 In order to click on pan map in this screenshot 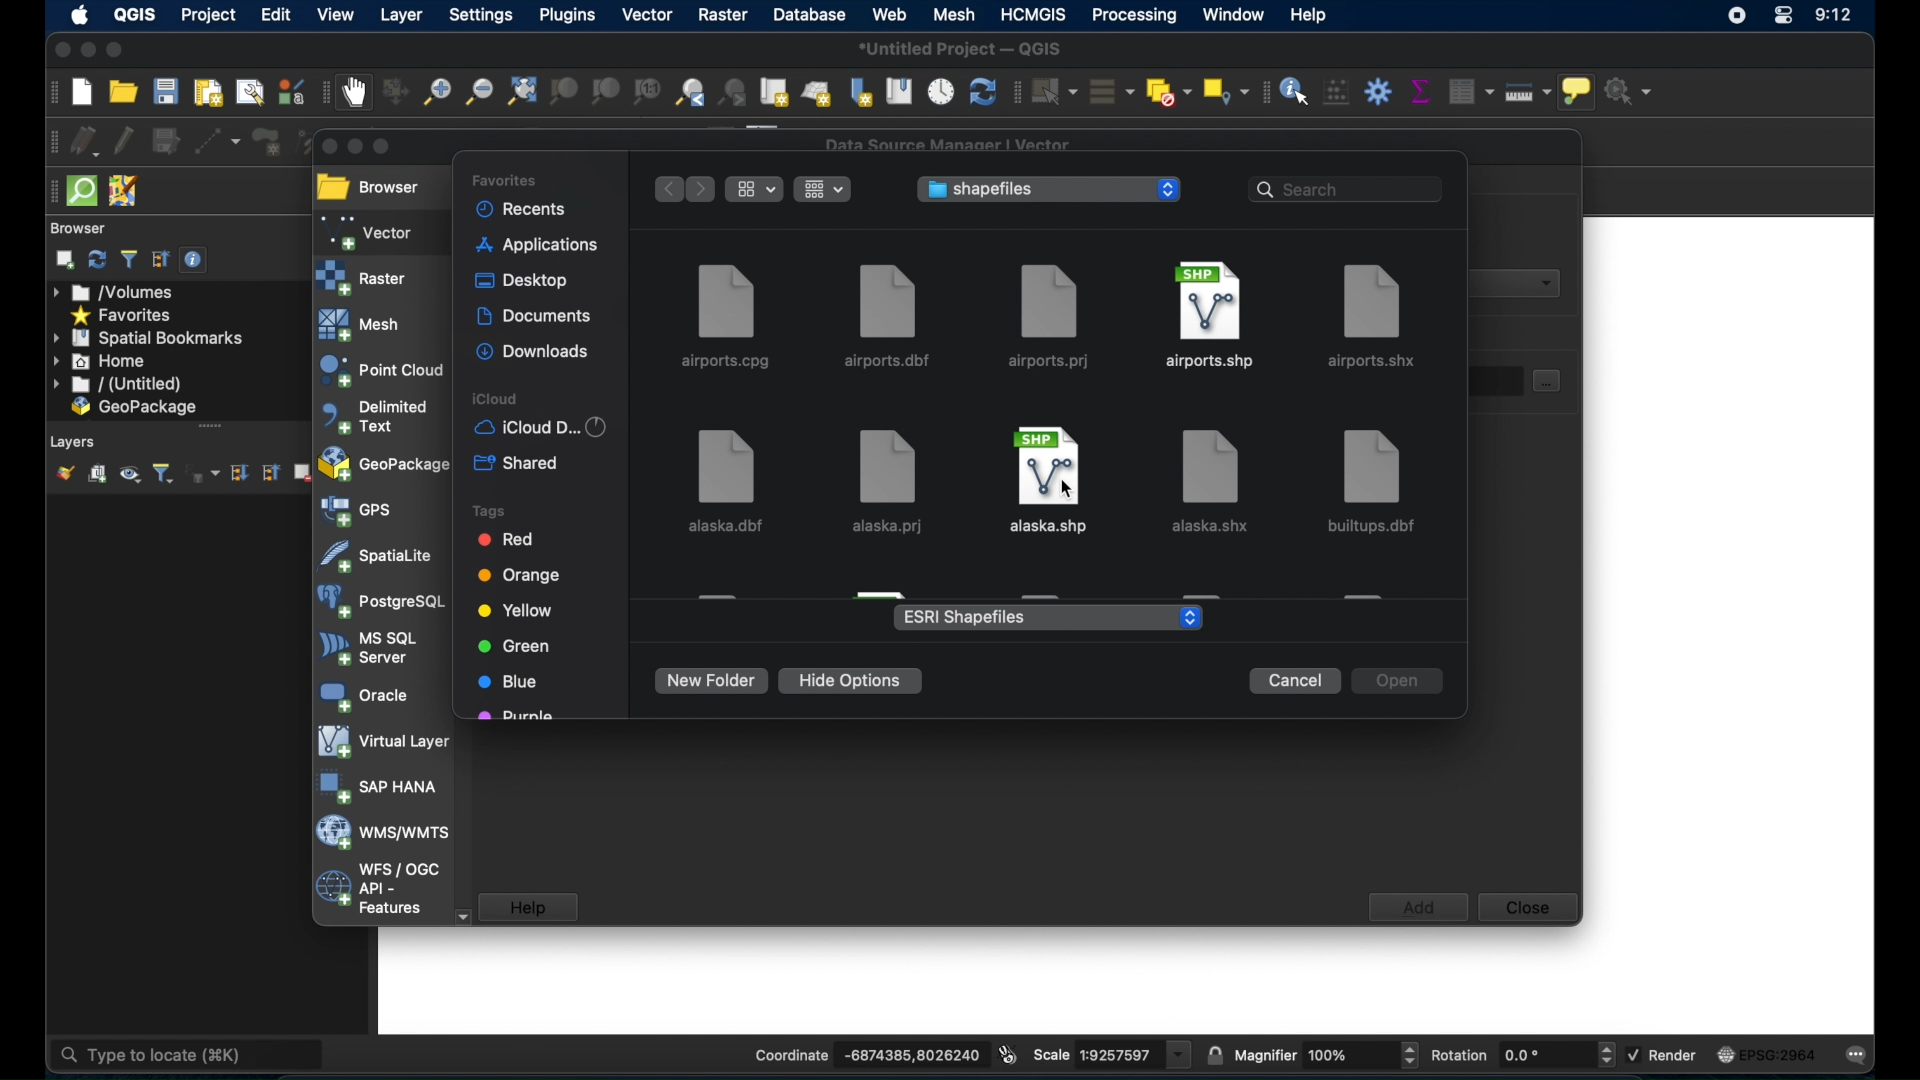, I will do `click(356, 94)`.